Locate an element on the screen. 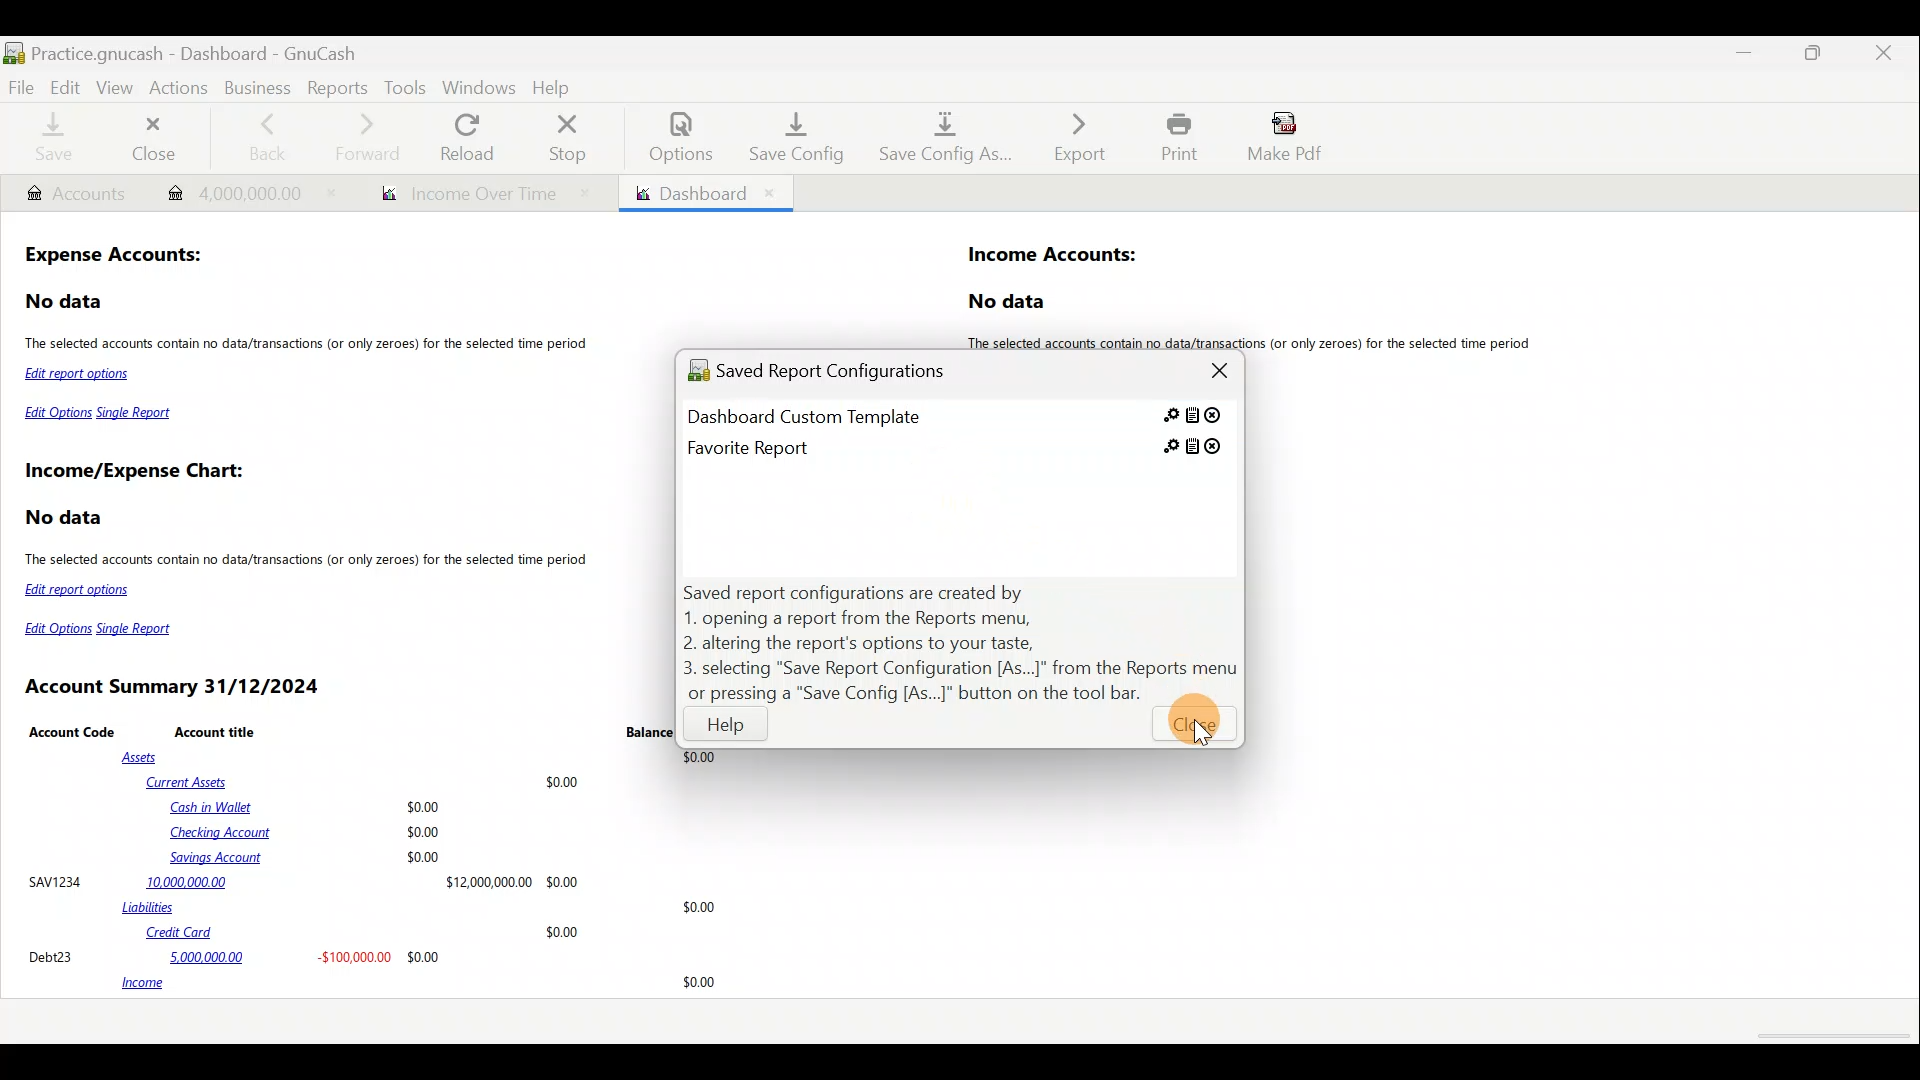  Debt23 5,000,000.00 -$100,000.00 $0.00 is located at coordinates (236, 956).